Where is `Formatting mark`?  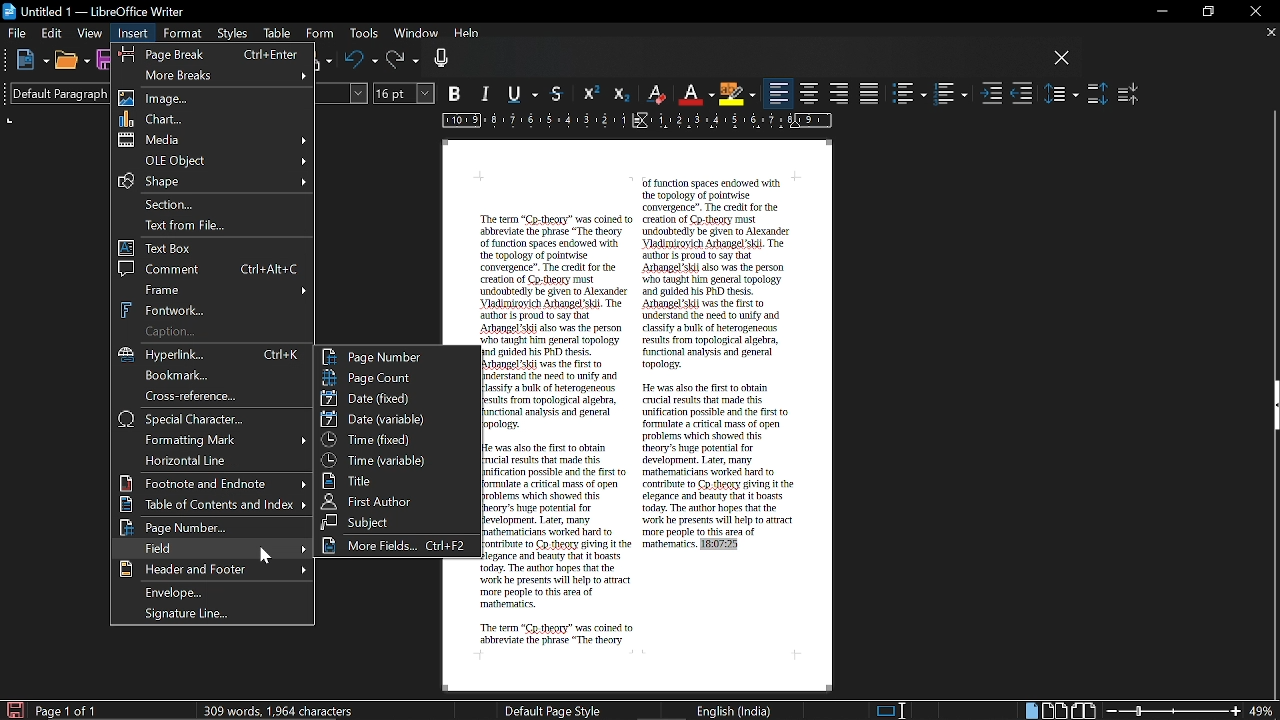 Formatting mark is located at coordinates (212, 439).